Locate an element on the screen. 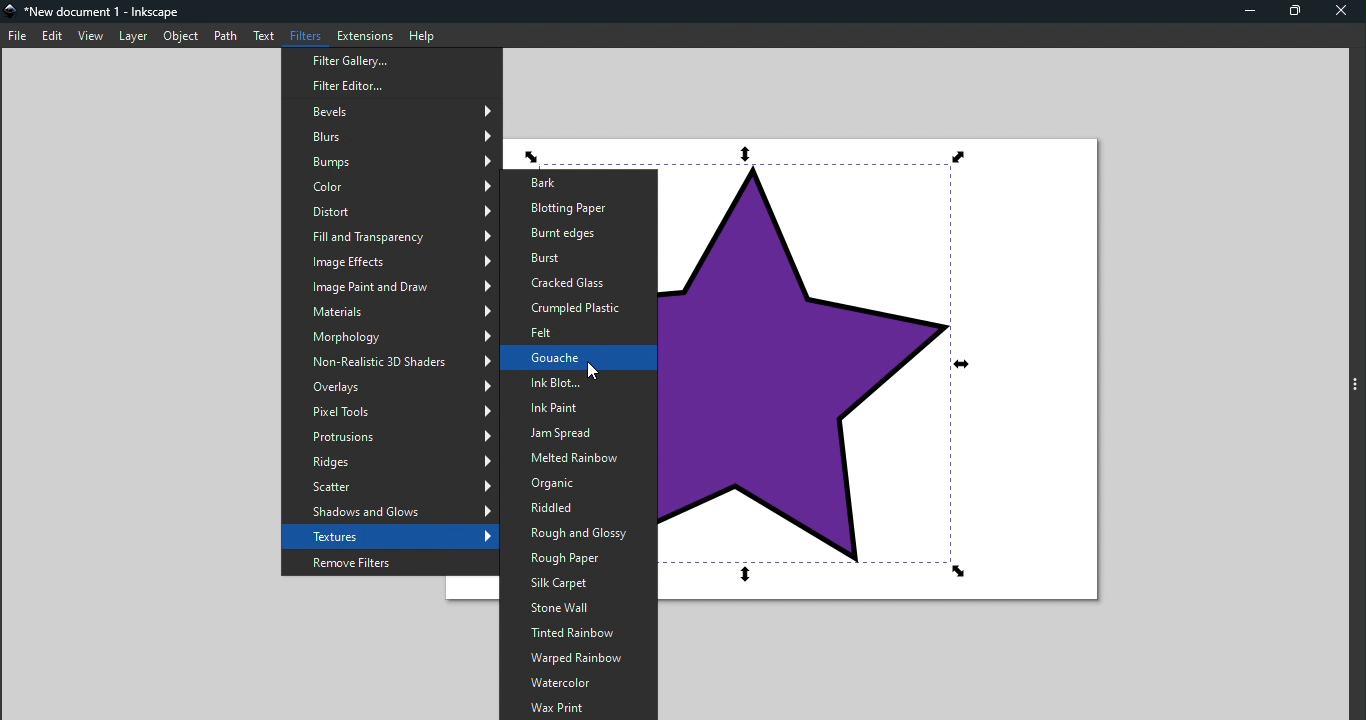 The height and width of the screenshot is (720, 1366). Minimize is located at coordinates (1249, 13).